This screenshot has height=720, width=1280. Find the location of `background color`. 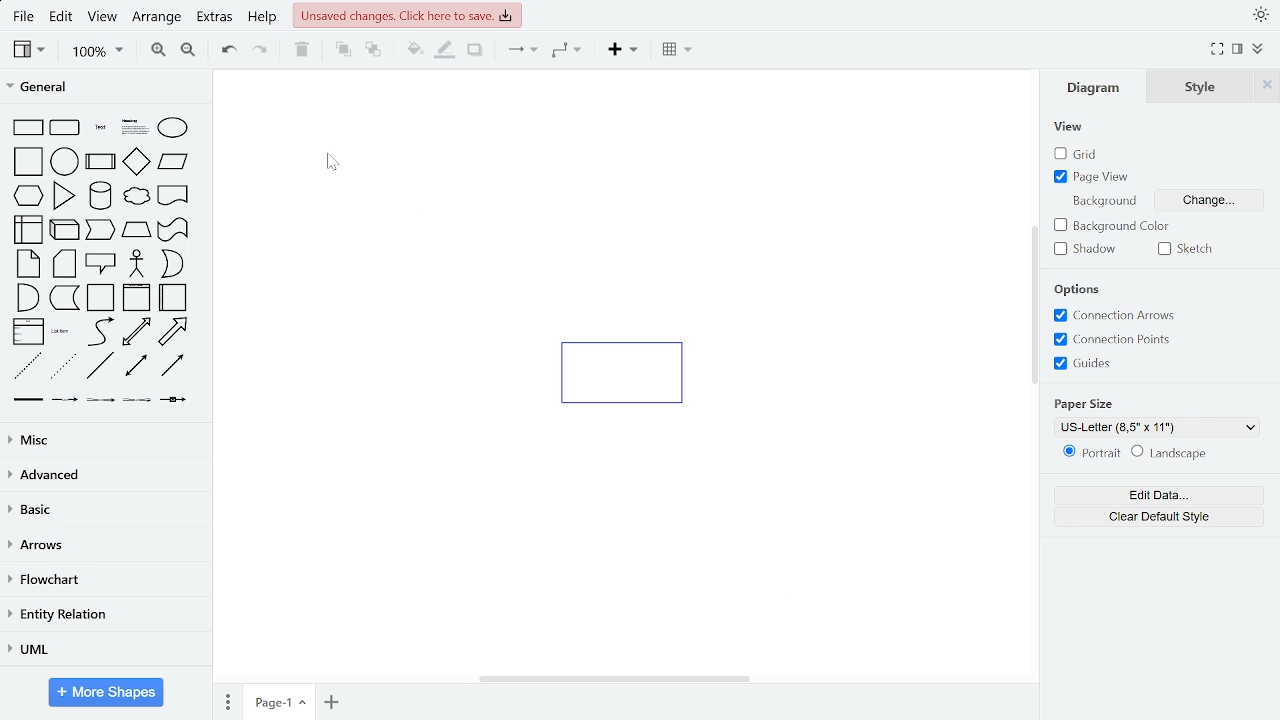

background color is located at coordinates (1112, 227).